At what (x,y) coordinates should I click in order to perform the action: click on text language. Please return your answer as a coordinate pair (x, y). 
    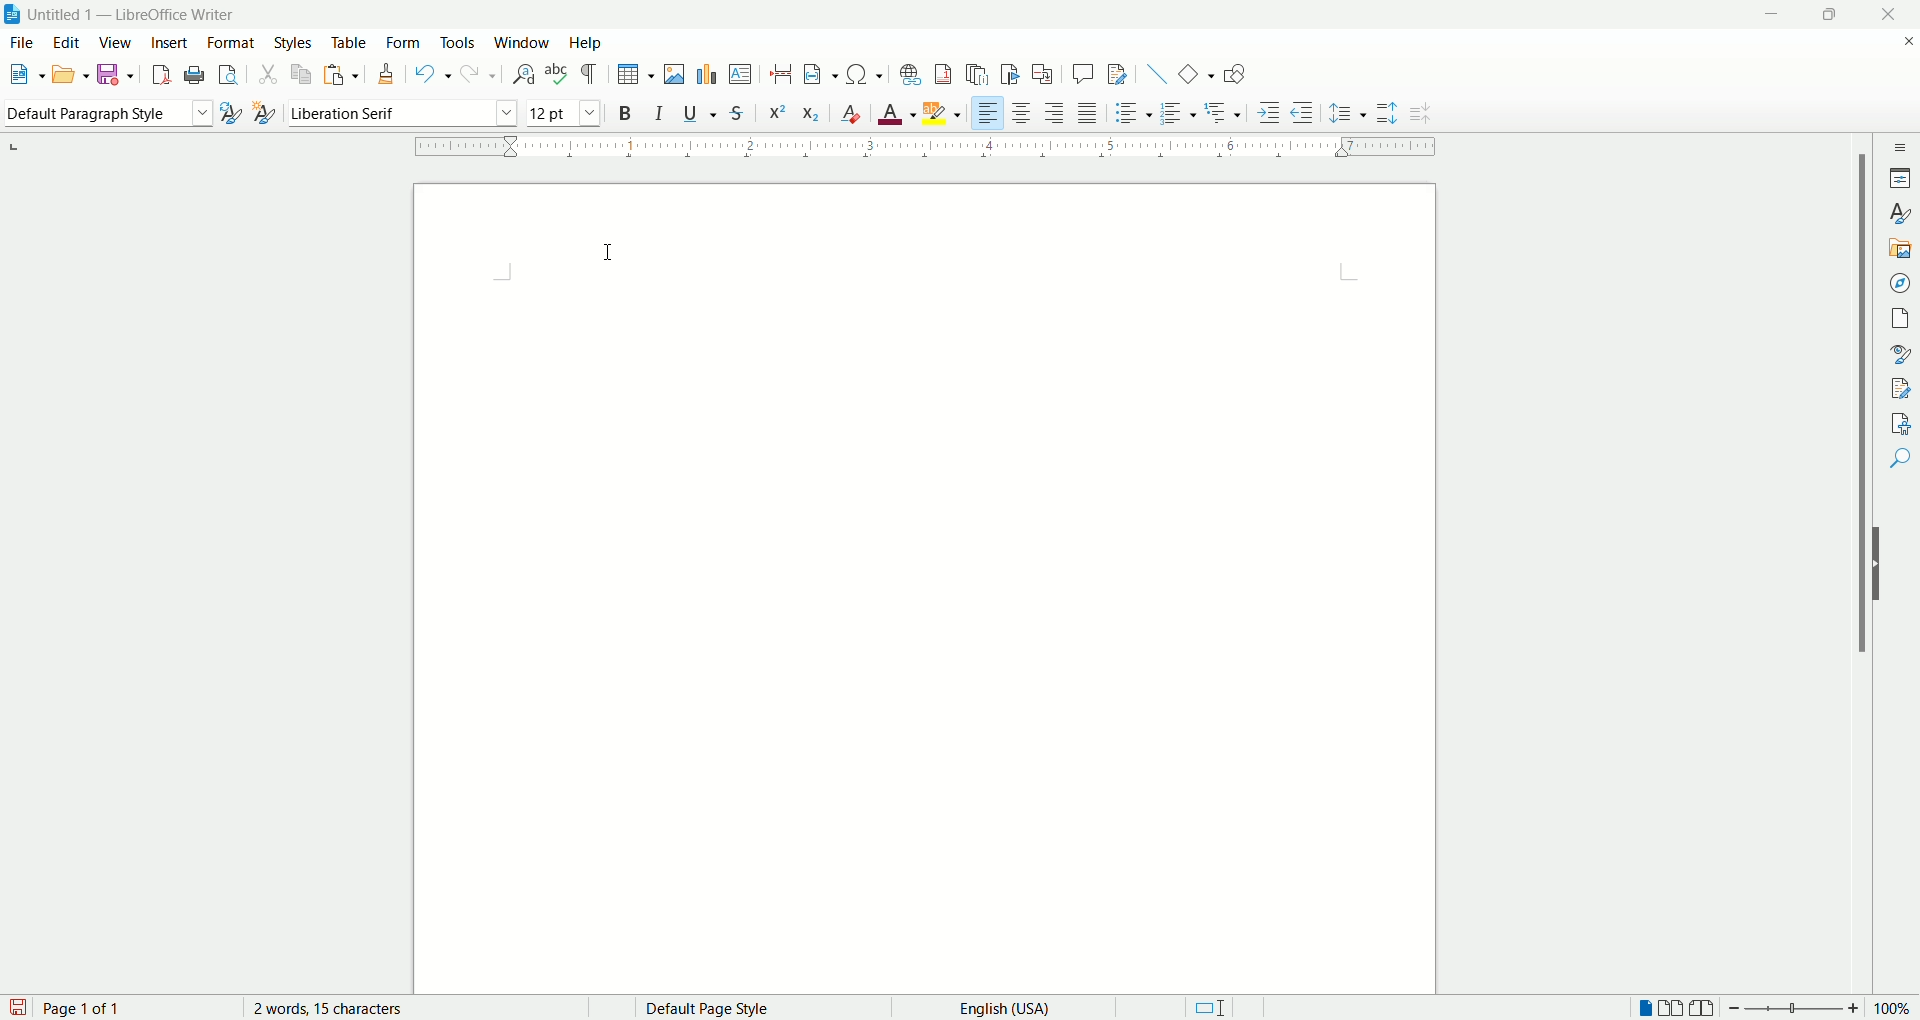
    Looking at the image, I should click on (1035, 1007).